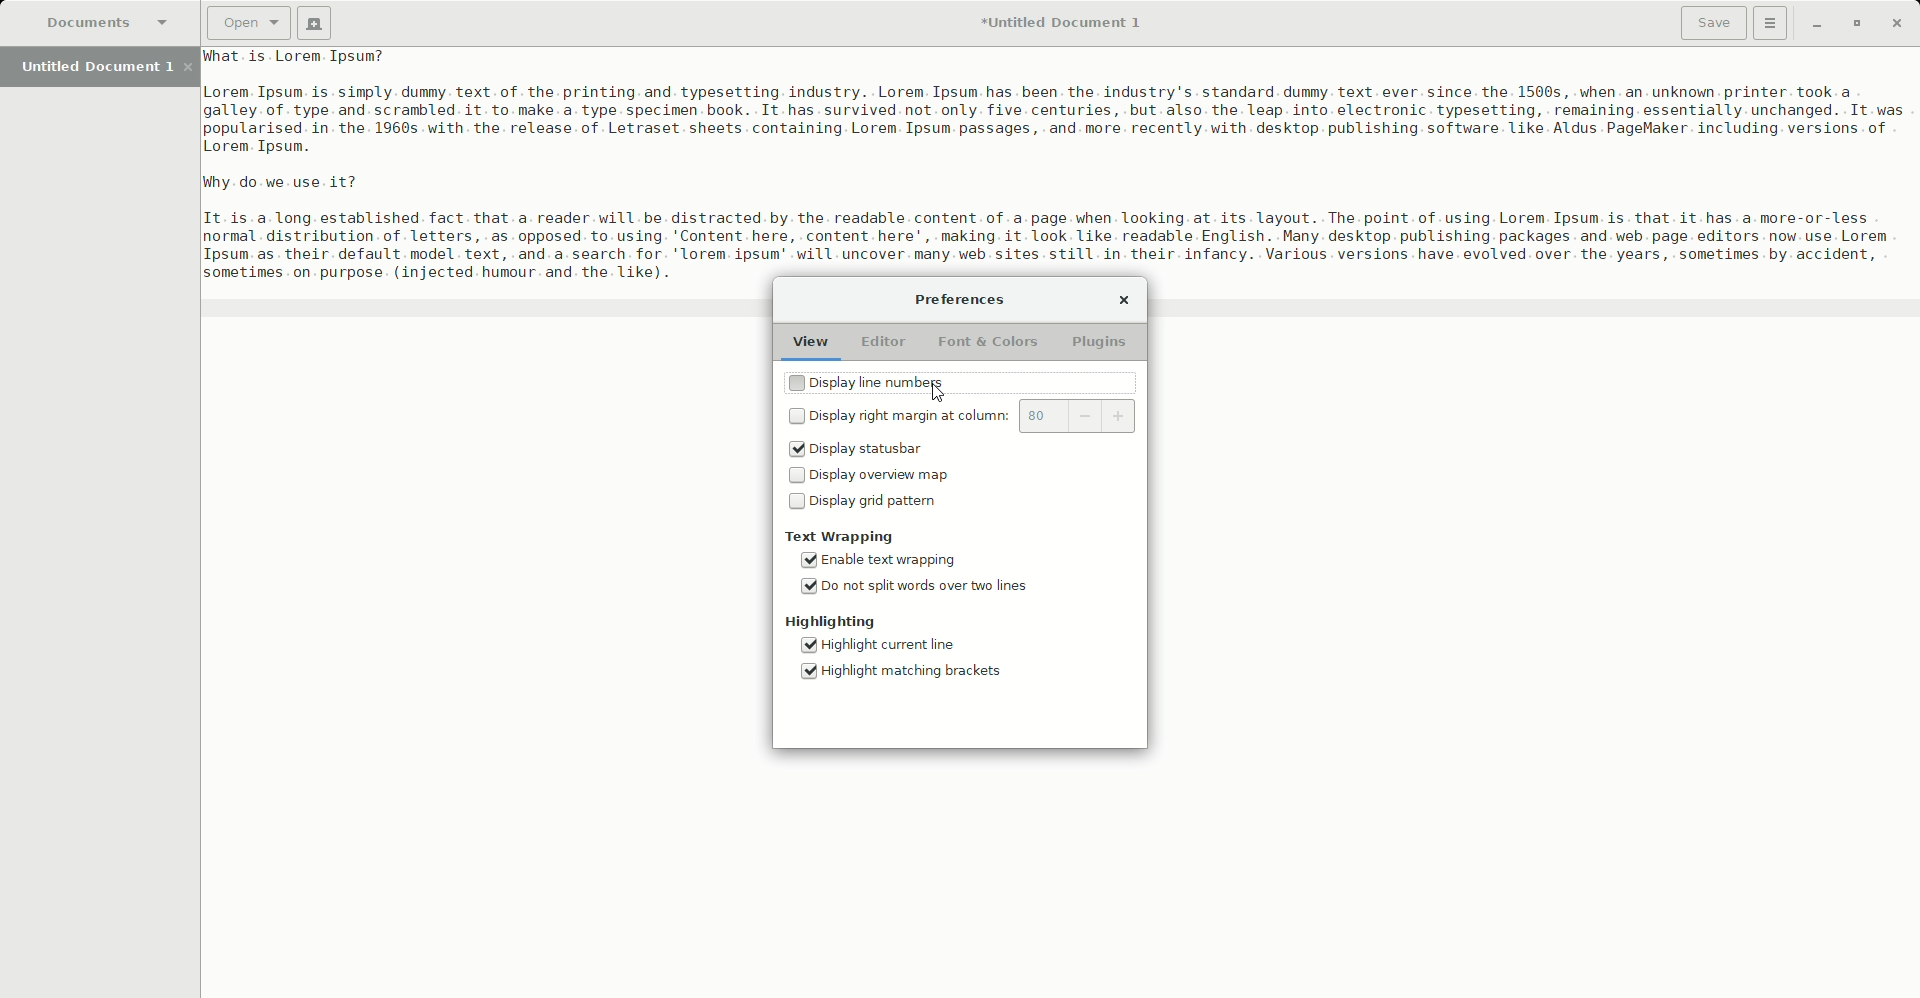  Describe the element at coordinates (843, 538) in the screenshot. I see `Text wrapping` at that location.